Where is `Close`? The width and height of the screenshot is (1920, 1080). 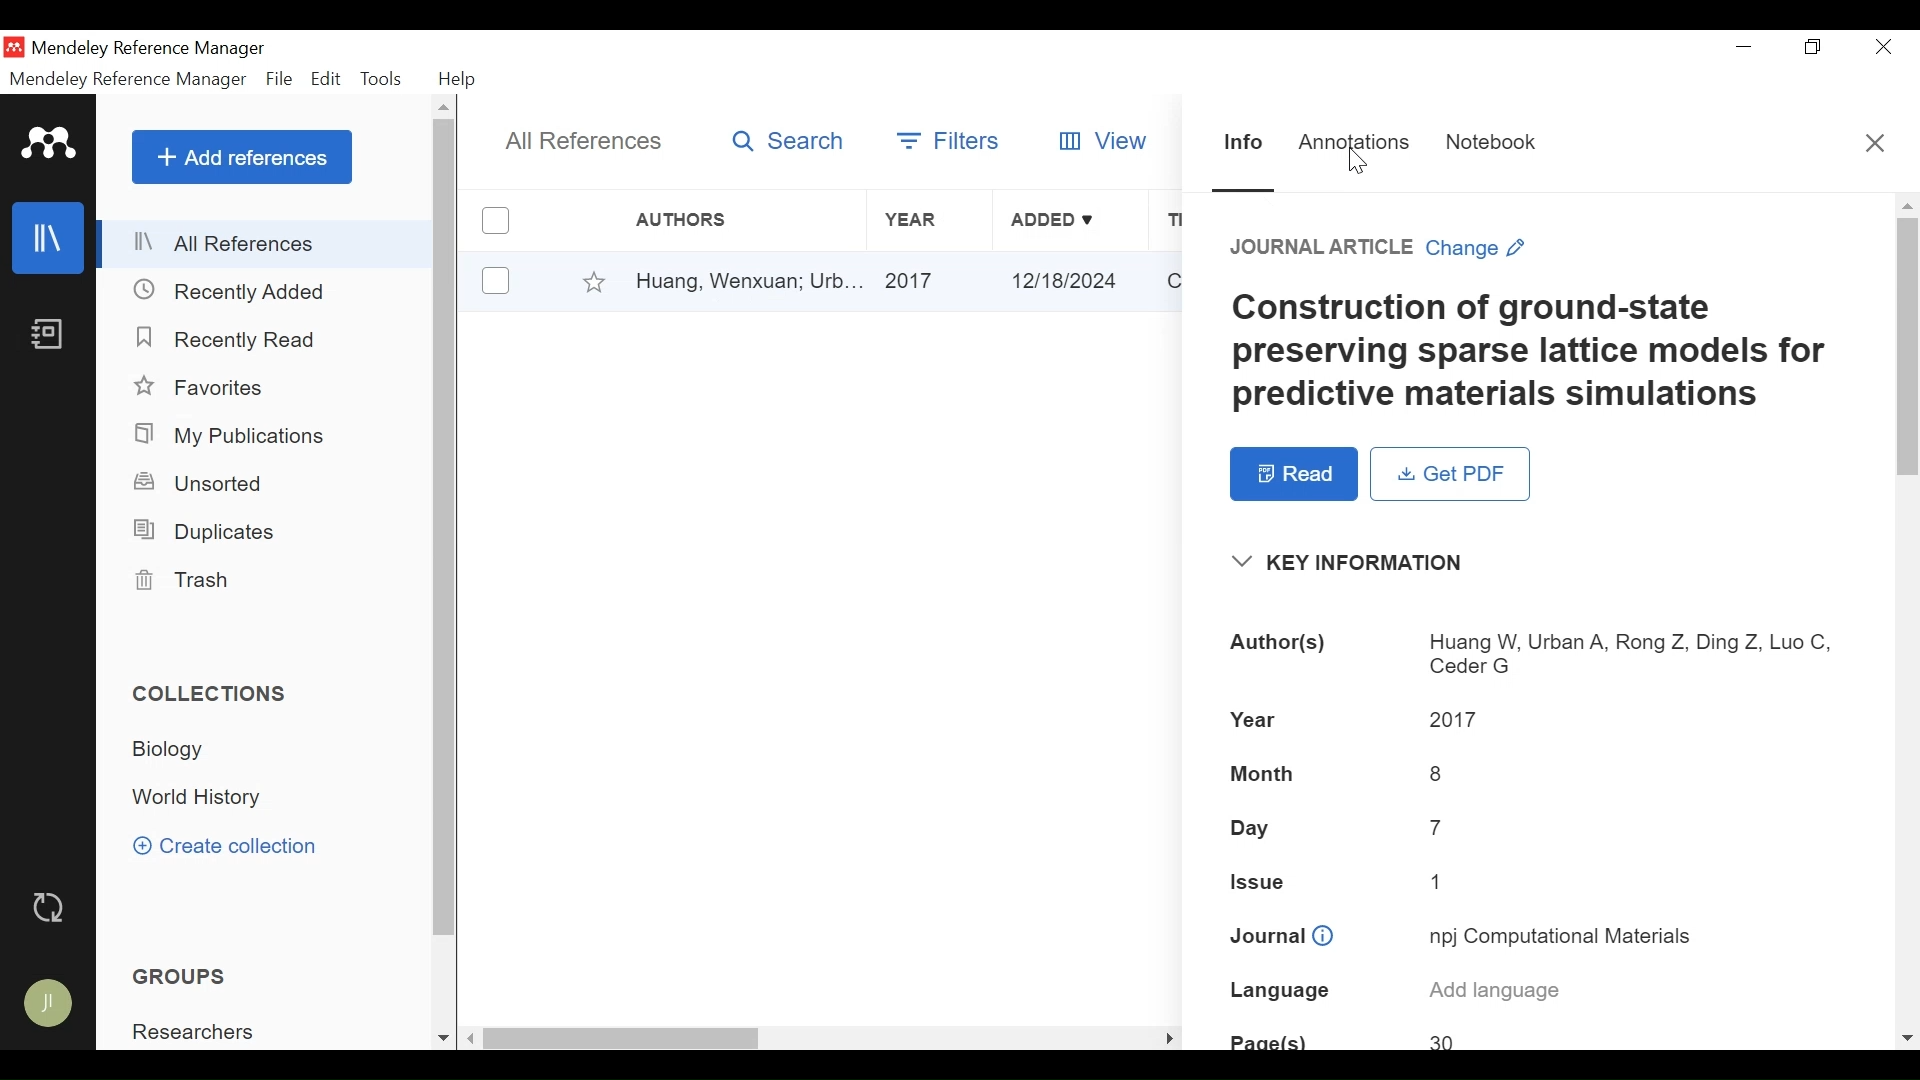
Close is located at coordinates (1885, 49).